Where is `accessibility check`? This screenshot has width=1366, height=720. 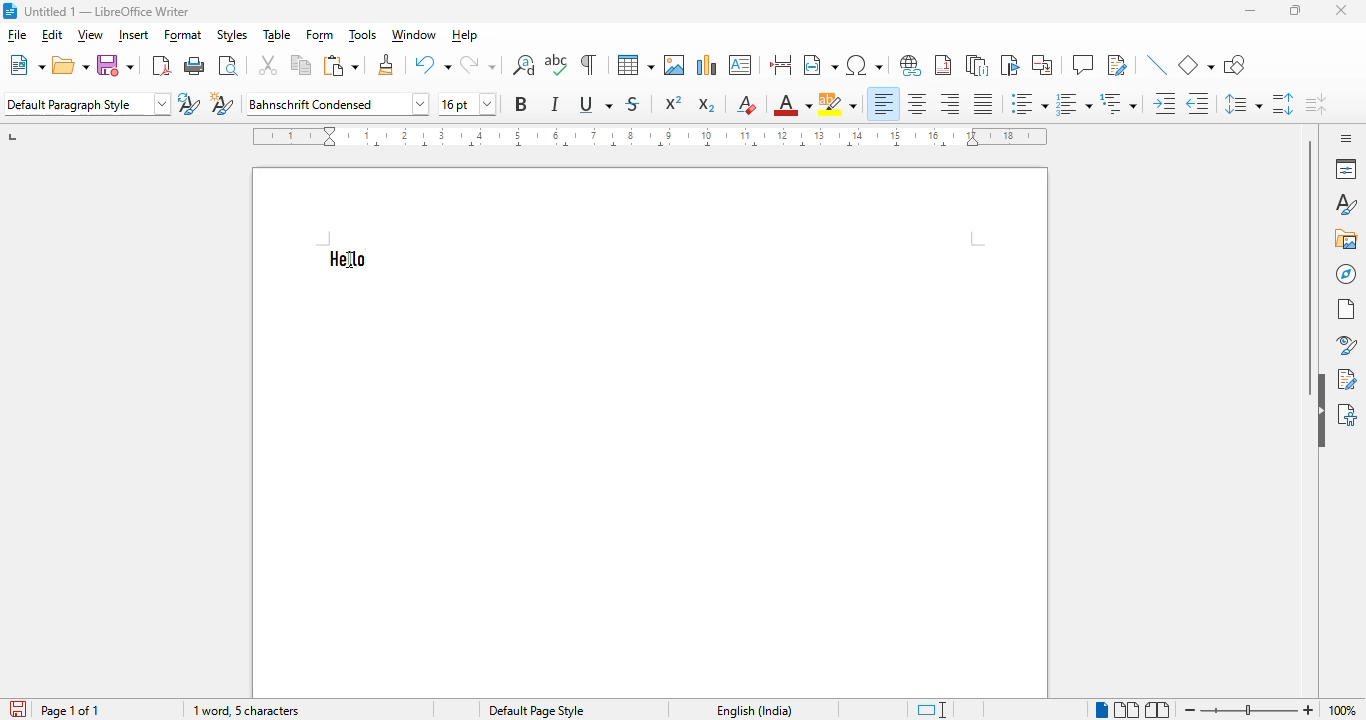 accessibility check is located at coordinates (1347, 413).